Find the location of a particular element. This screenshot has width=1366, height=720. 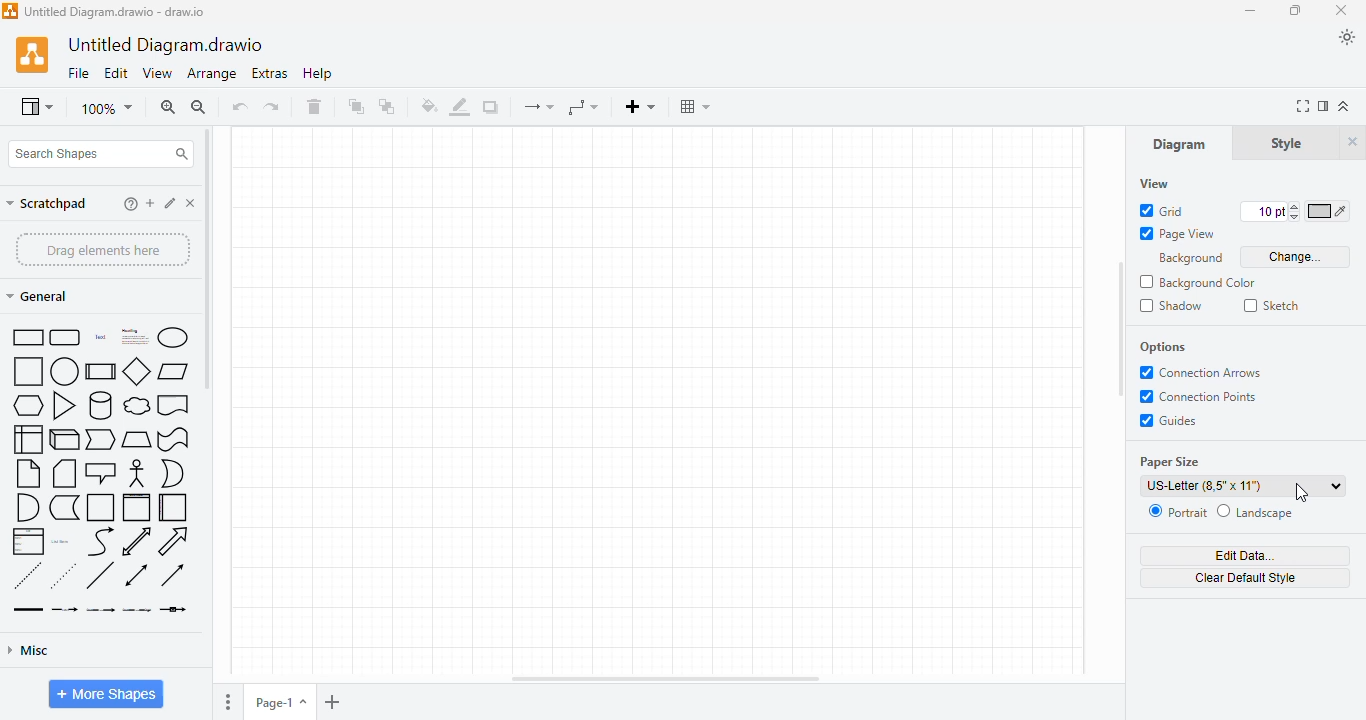

horizontal container is located at coordinates (172, 508).